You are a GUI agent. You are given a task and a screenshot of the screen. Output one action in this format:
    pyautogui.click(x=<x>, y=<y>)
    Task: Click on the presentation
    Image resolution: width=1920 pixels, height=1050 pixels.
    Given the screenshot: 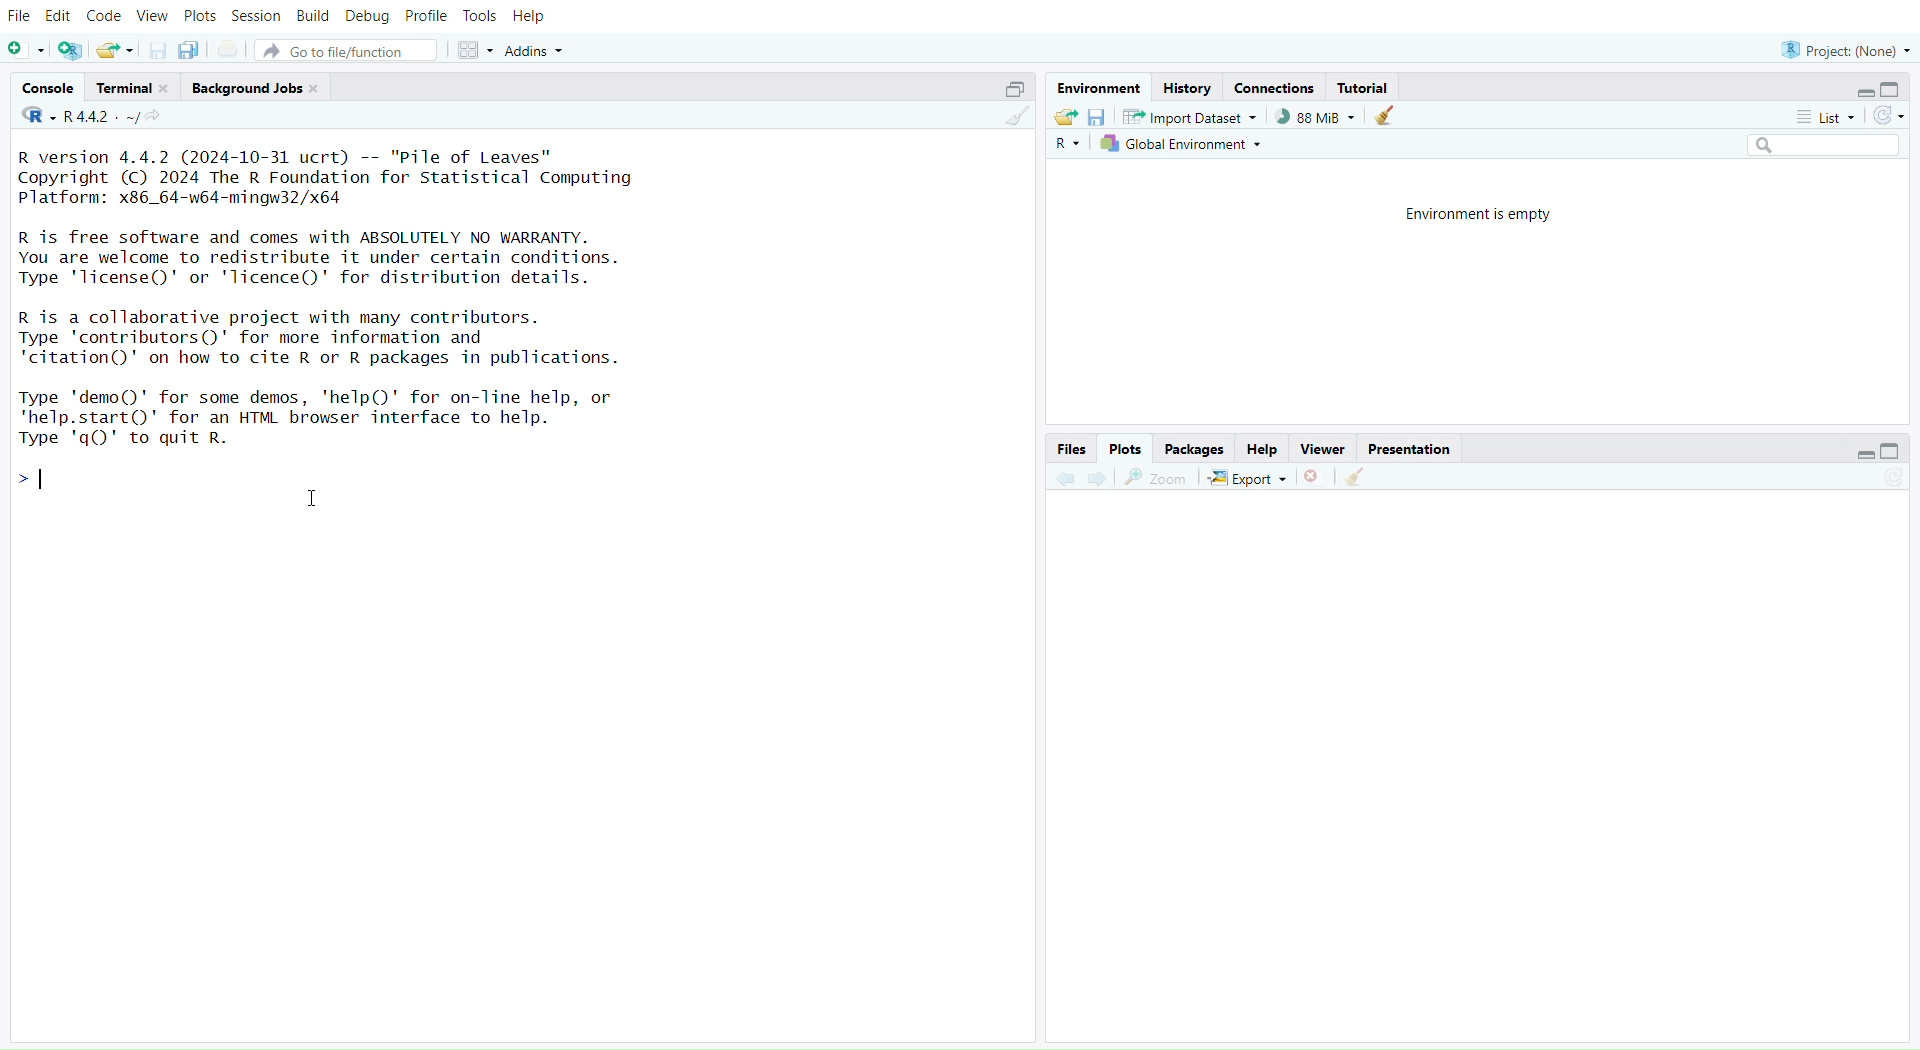 What is the action you would take?
    pyautogui.click(x=1412, y=451)
    